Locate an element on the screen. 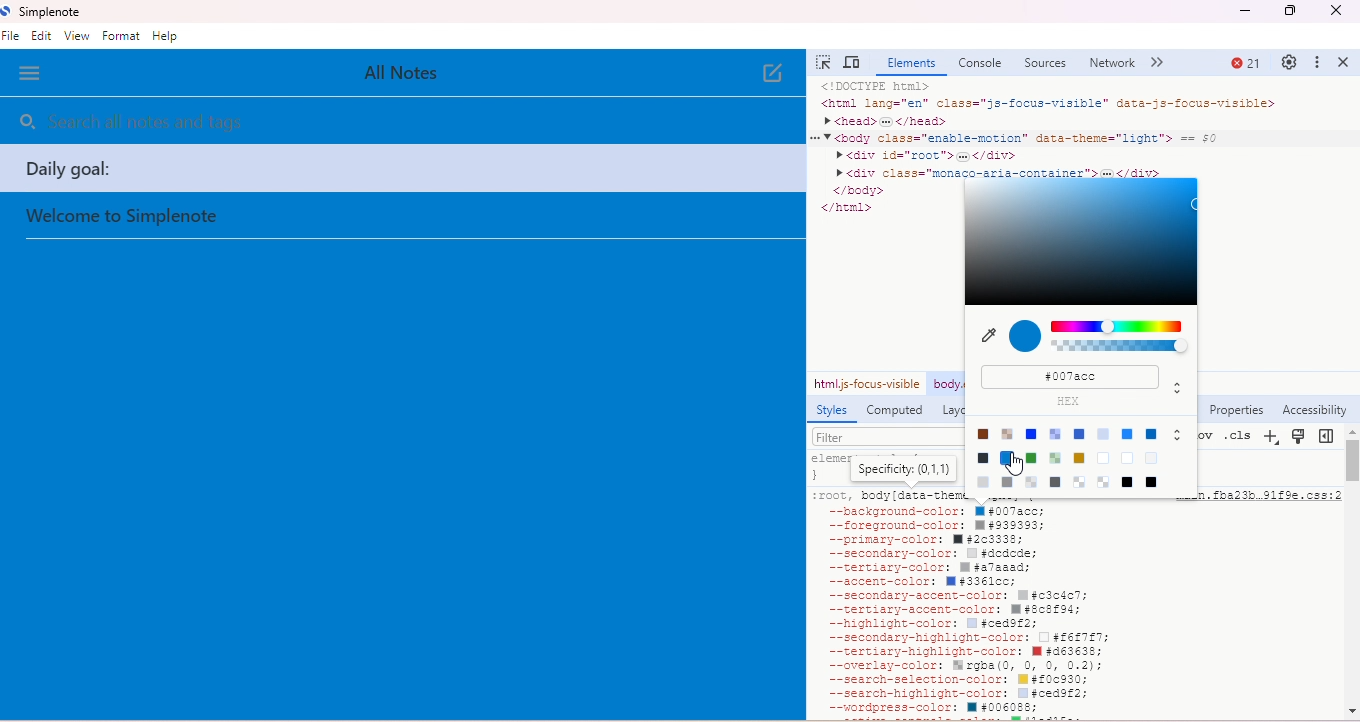 This screenshot has width=1360, height=722. selected color is located at coordinates (1026, 337).